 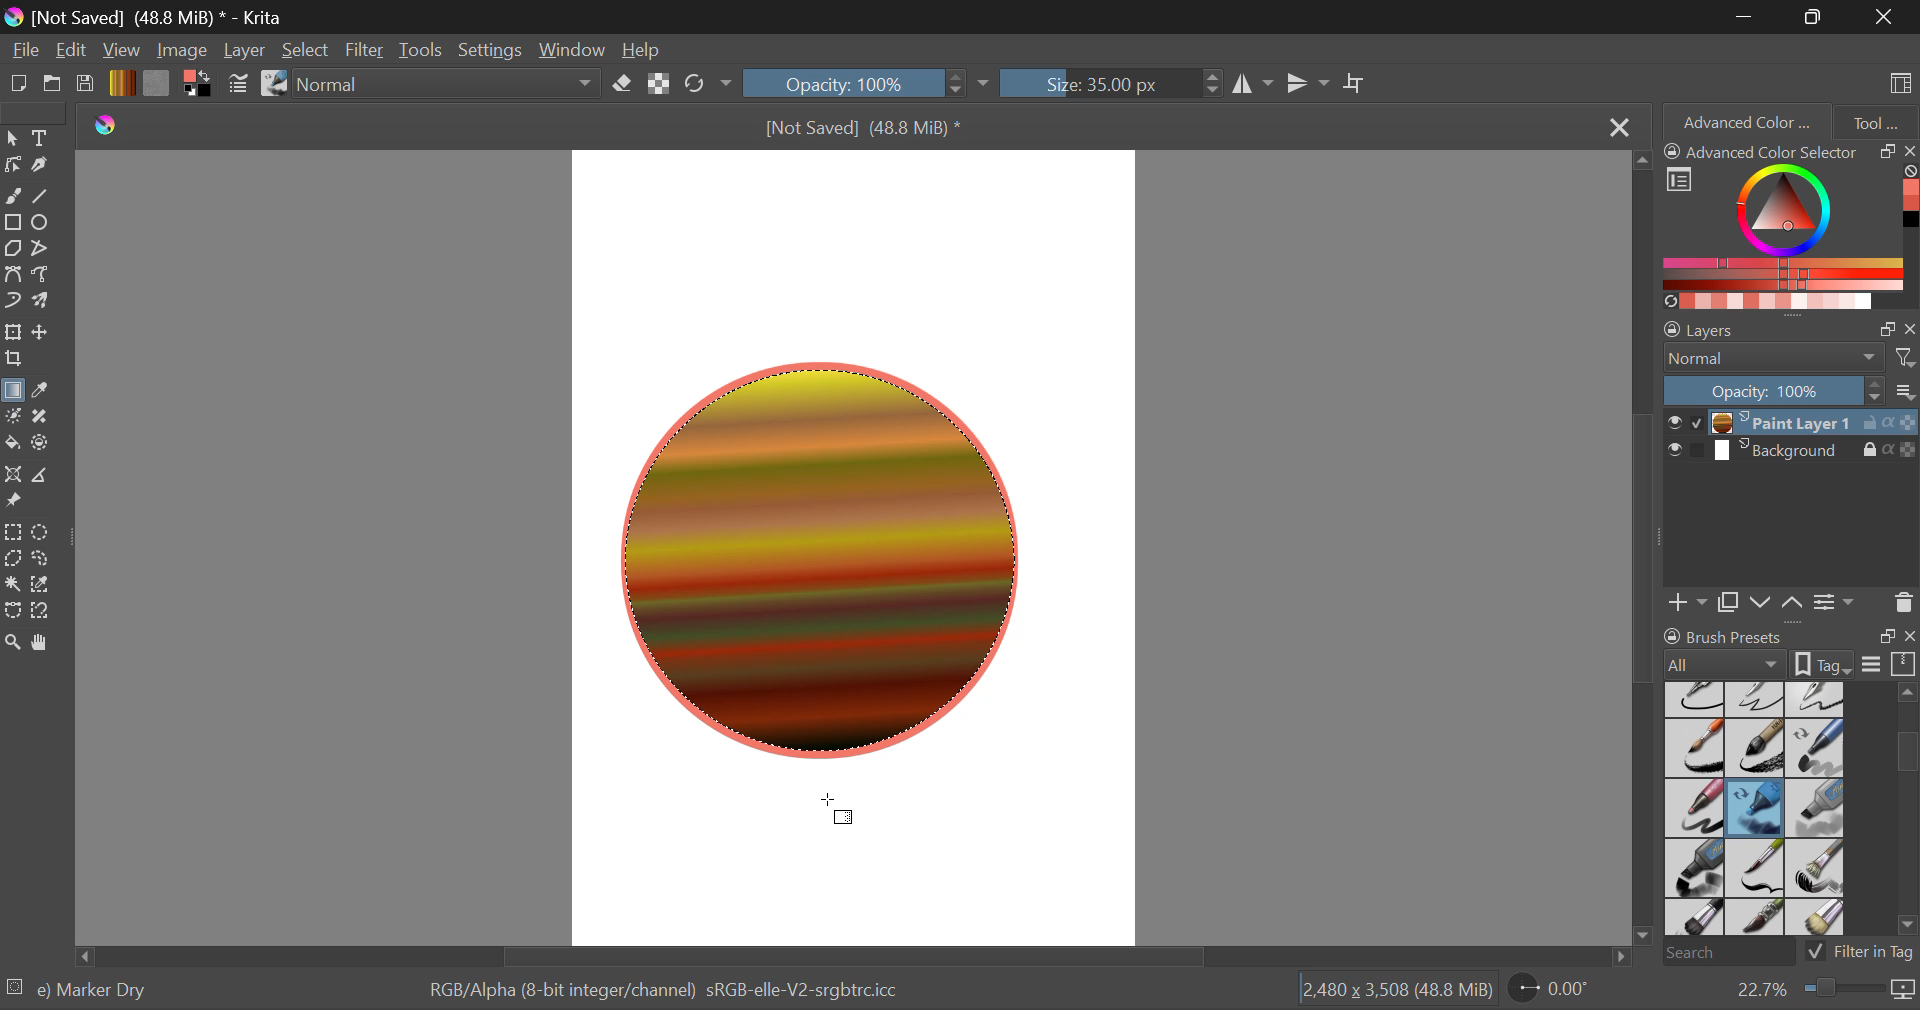 I want to click on Text, so click(x=43, y=137).